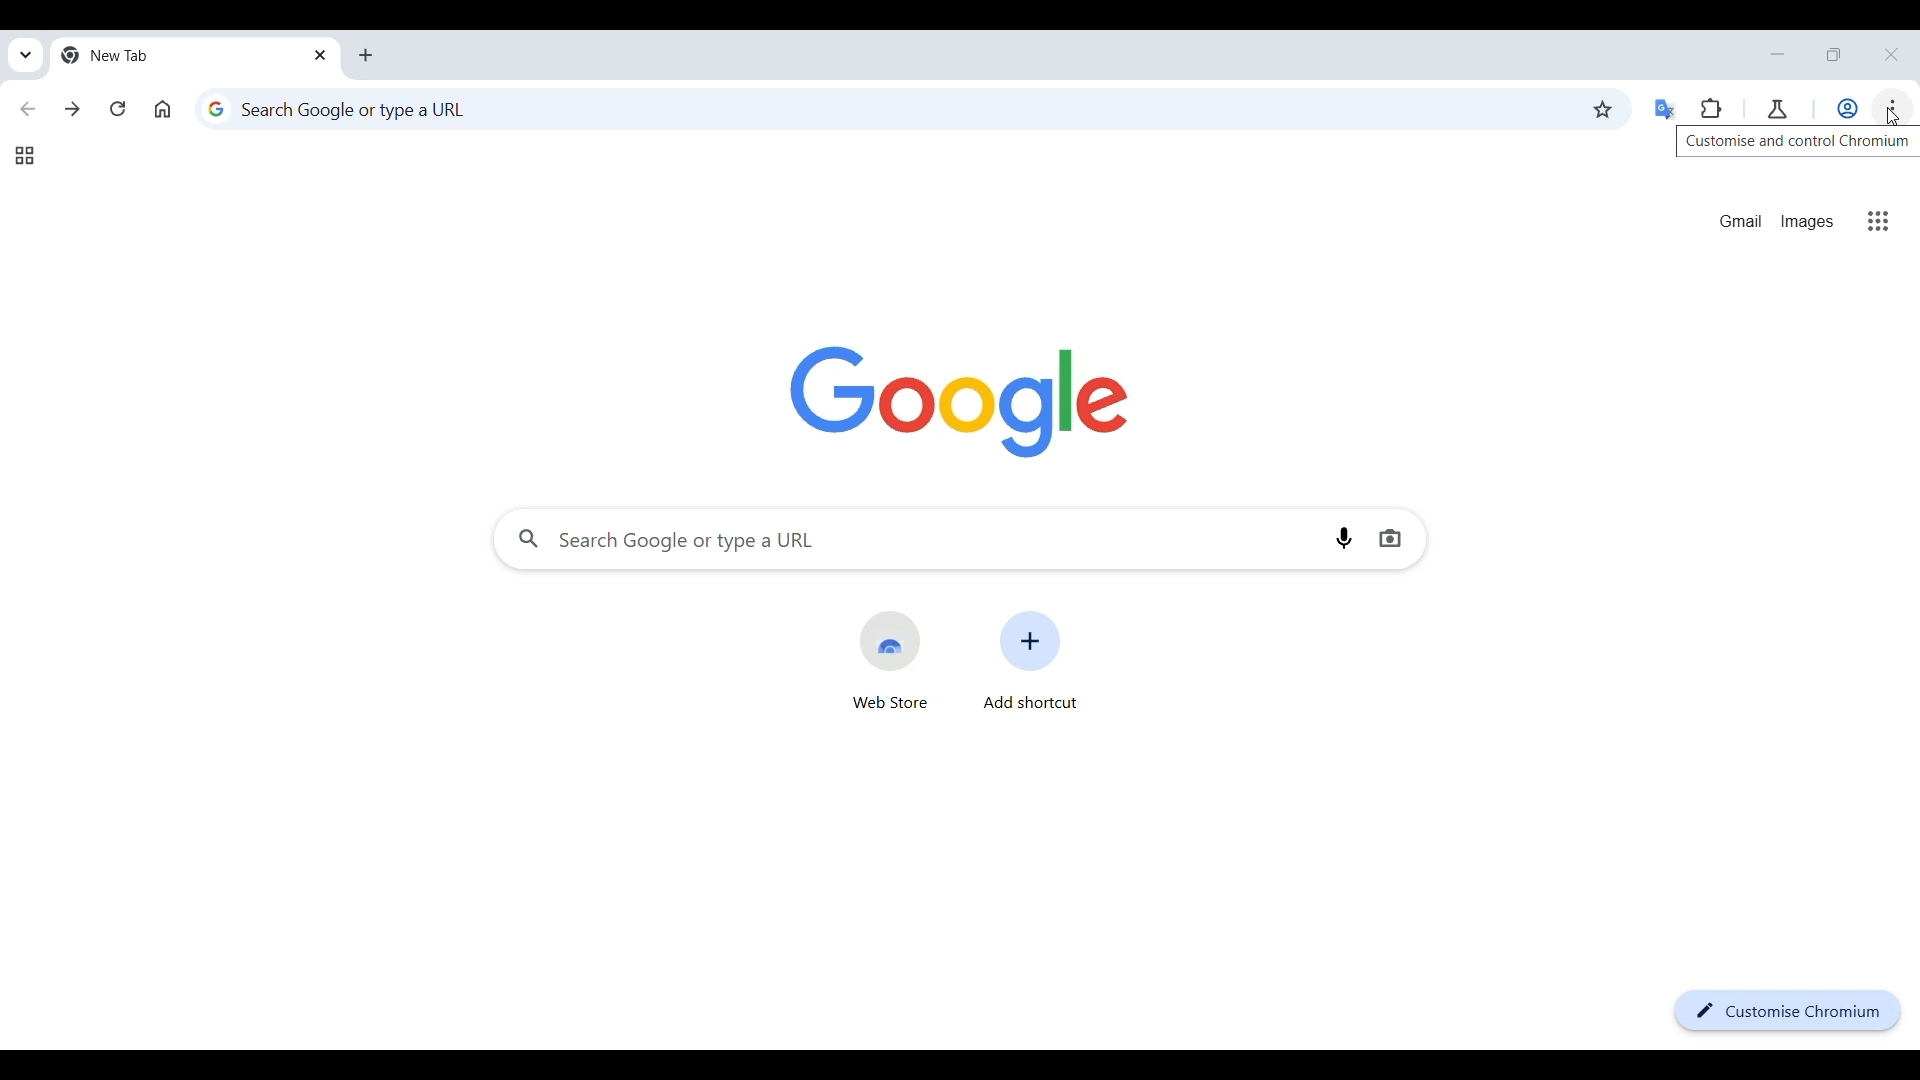 Image resolution: width=1920 pixels, height=1080 pixels. Describe the element at coordinates (1796, 142) in the screenshot. I see `customise and control chromium` at that location.